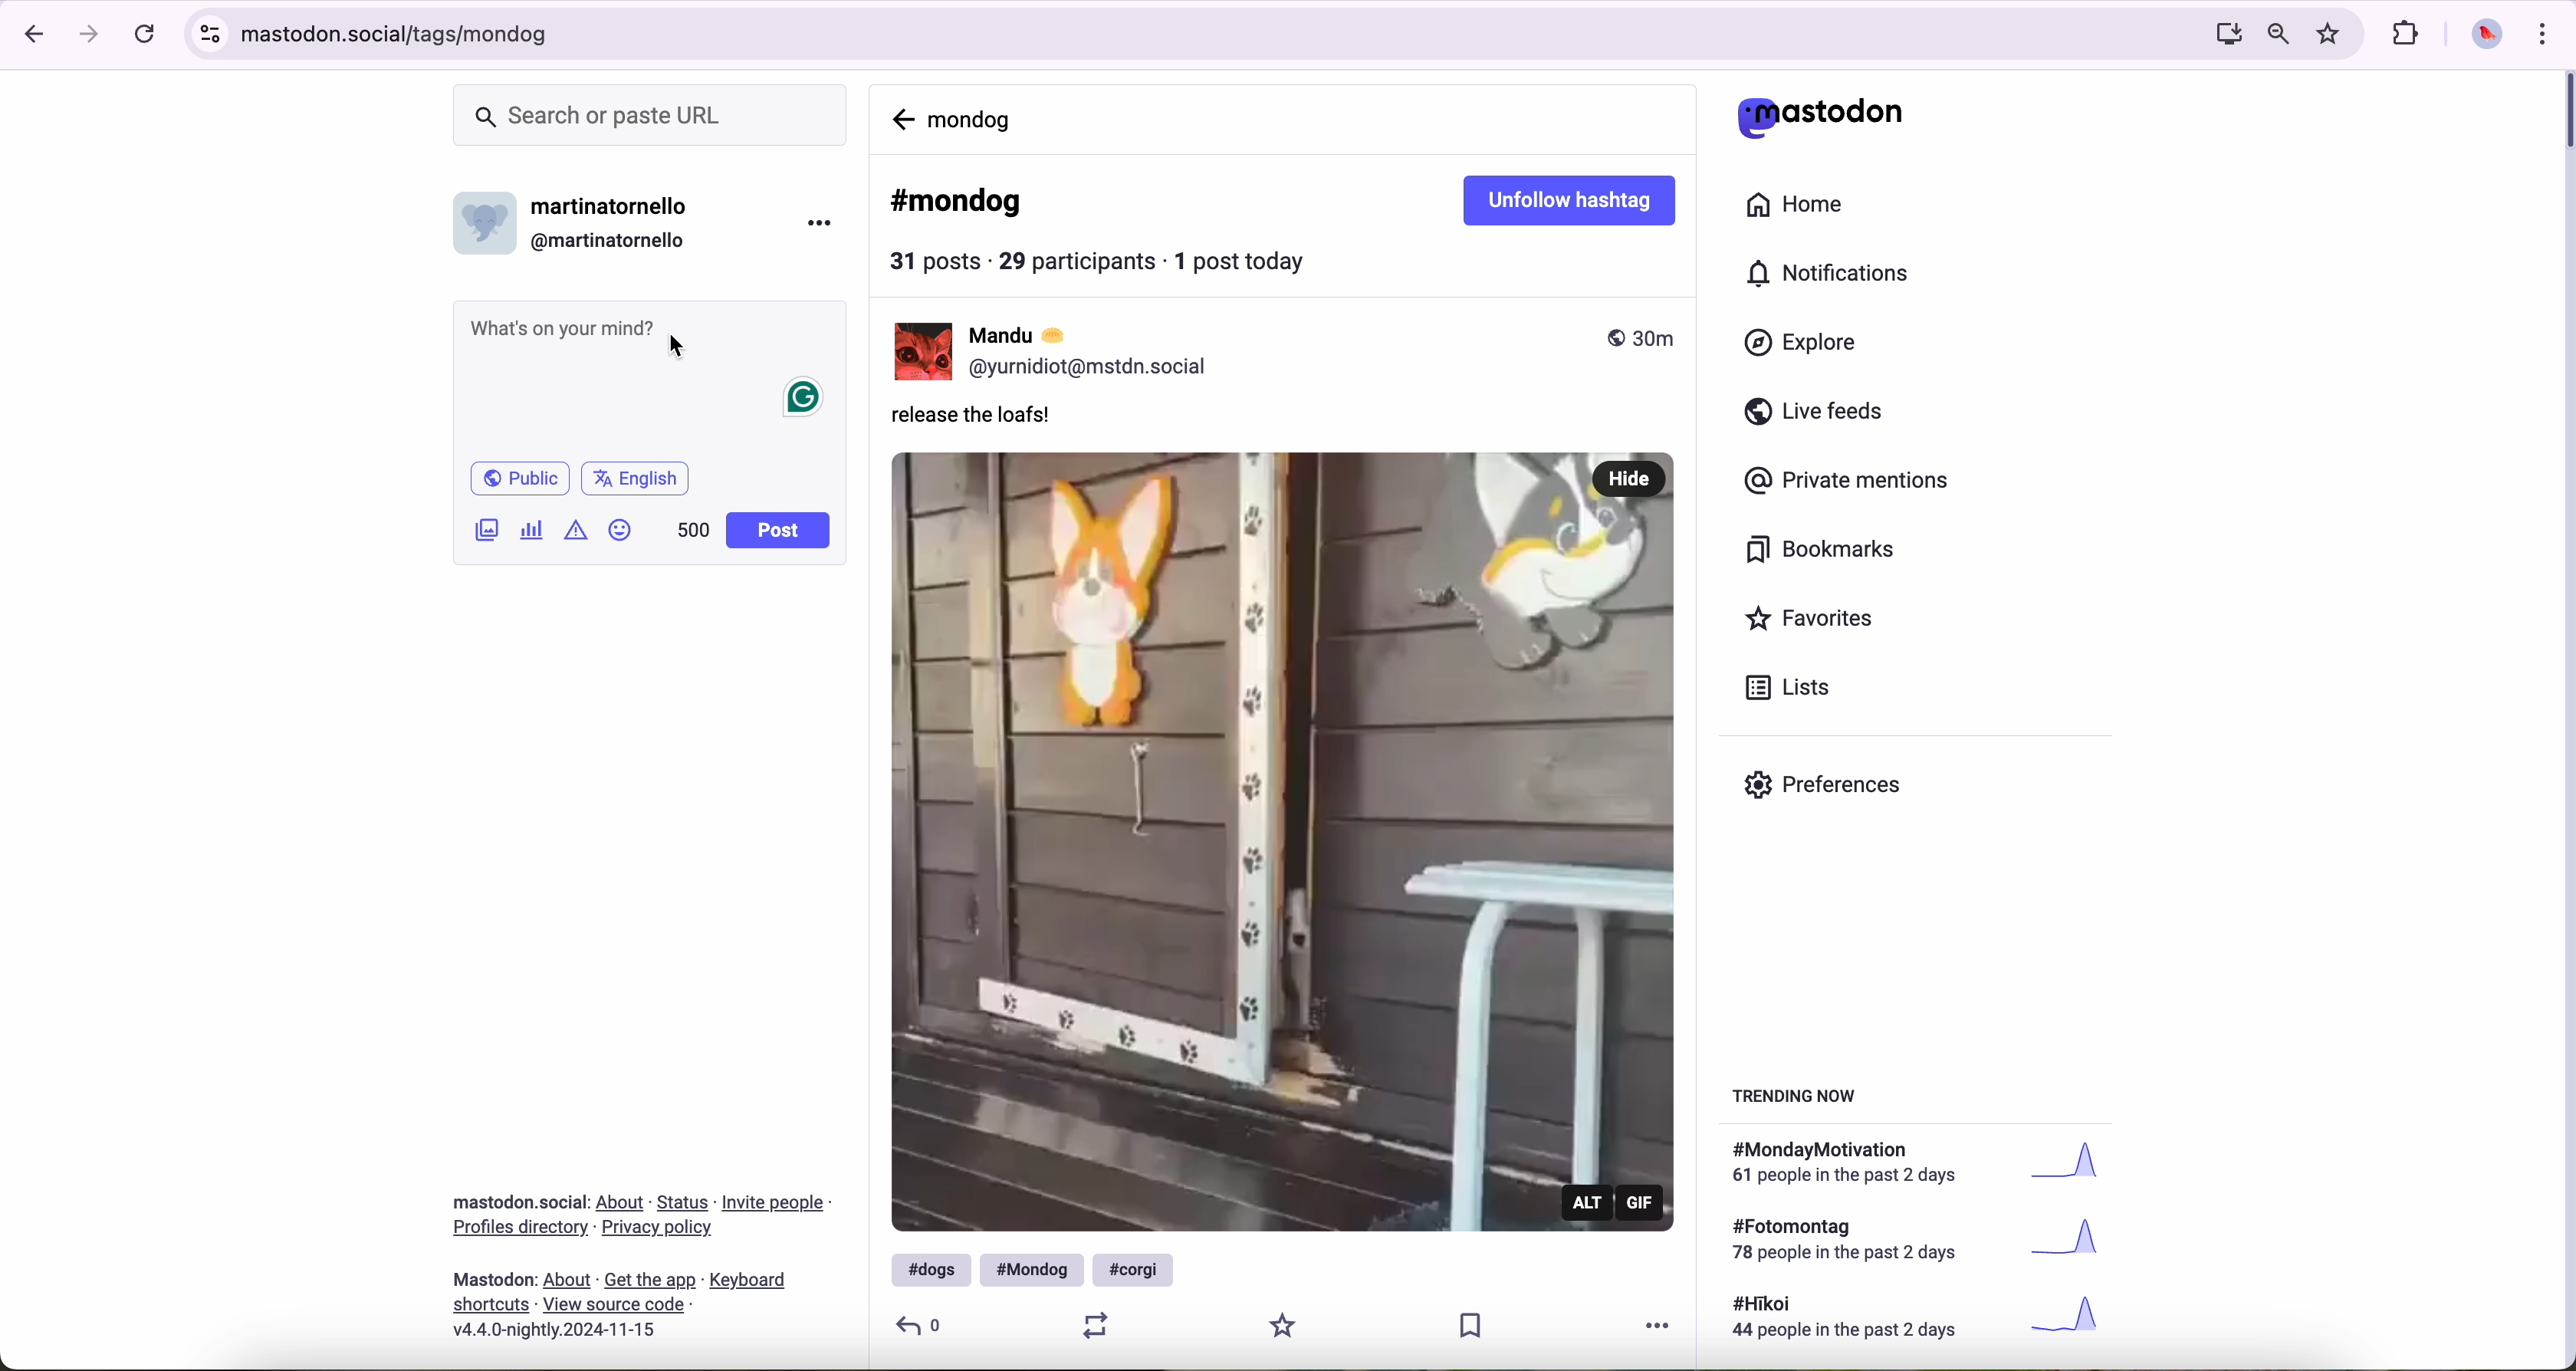 Image resolution: width=2576 pixels, height=1371 pixels. What do you see at coordinates (568, 1281) in the screenshot?
I see `link` at bounding box center [568, 1281].